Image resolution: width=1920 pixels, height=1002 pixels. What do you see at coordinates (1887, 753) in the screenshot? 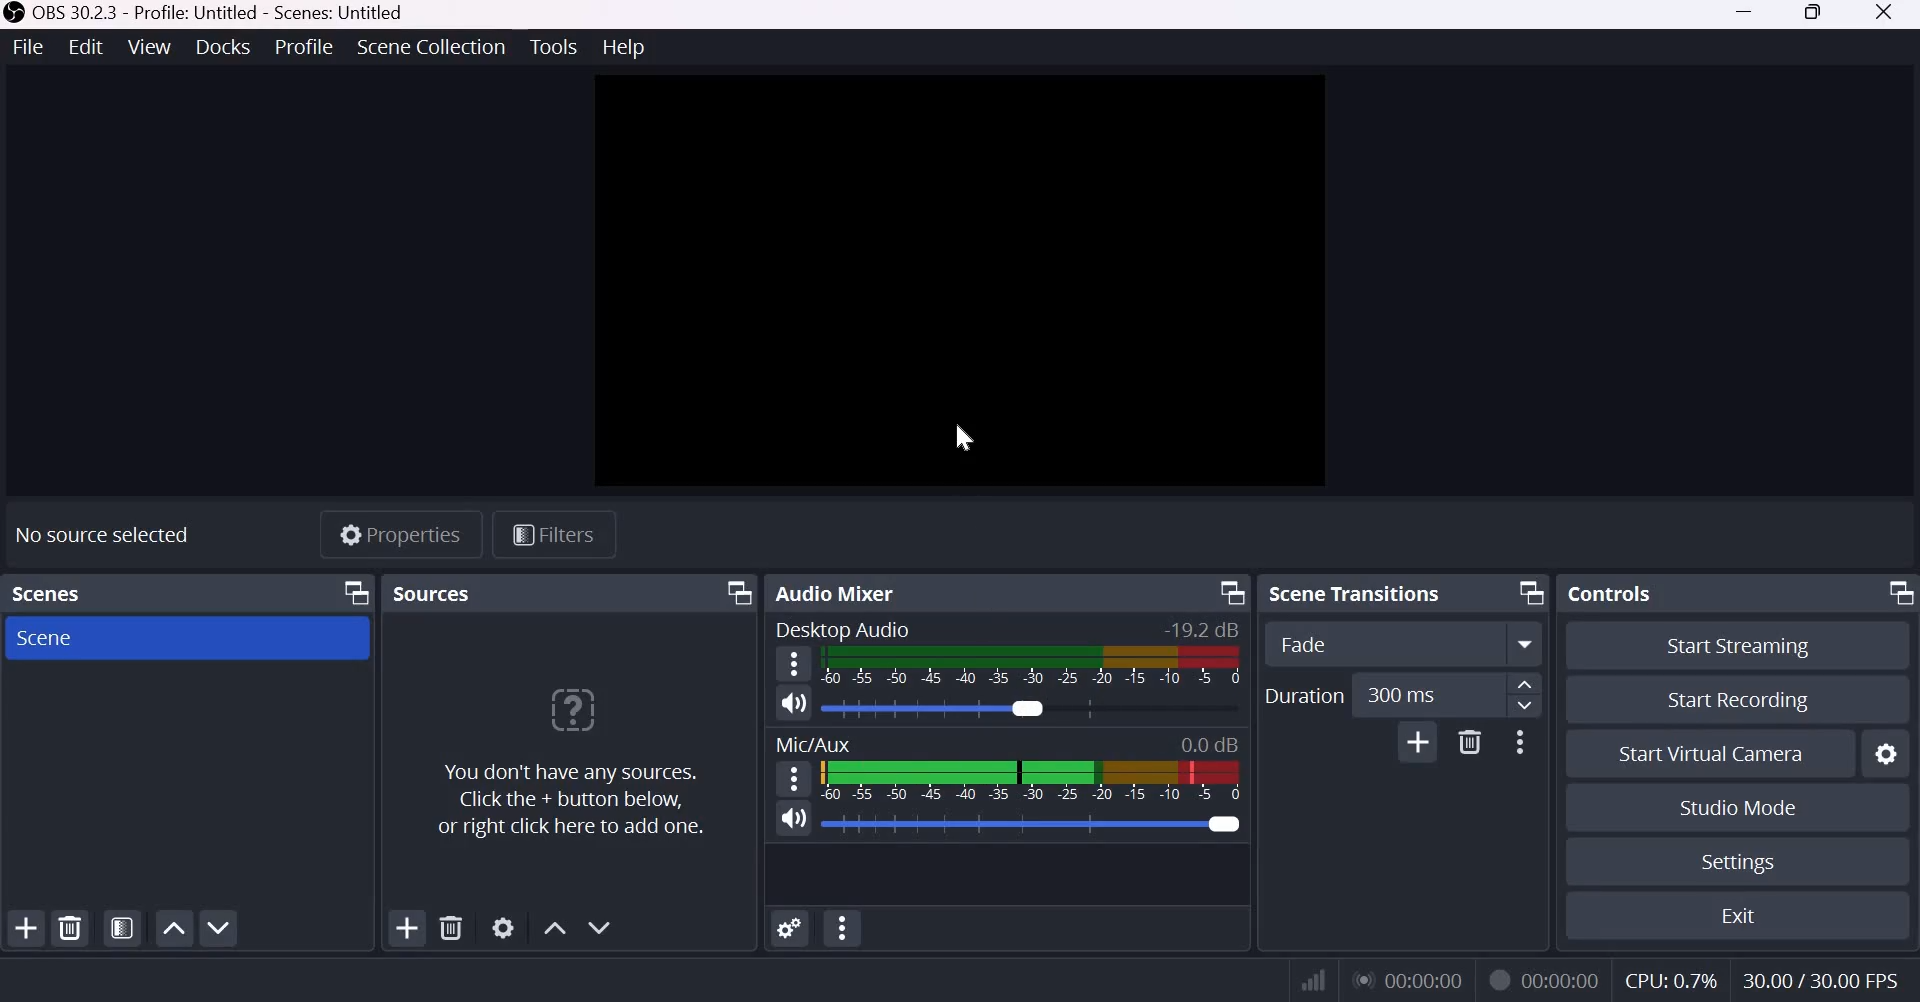
I see `Configure virtual camera` at bounding box center [1887, 753].